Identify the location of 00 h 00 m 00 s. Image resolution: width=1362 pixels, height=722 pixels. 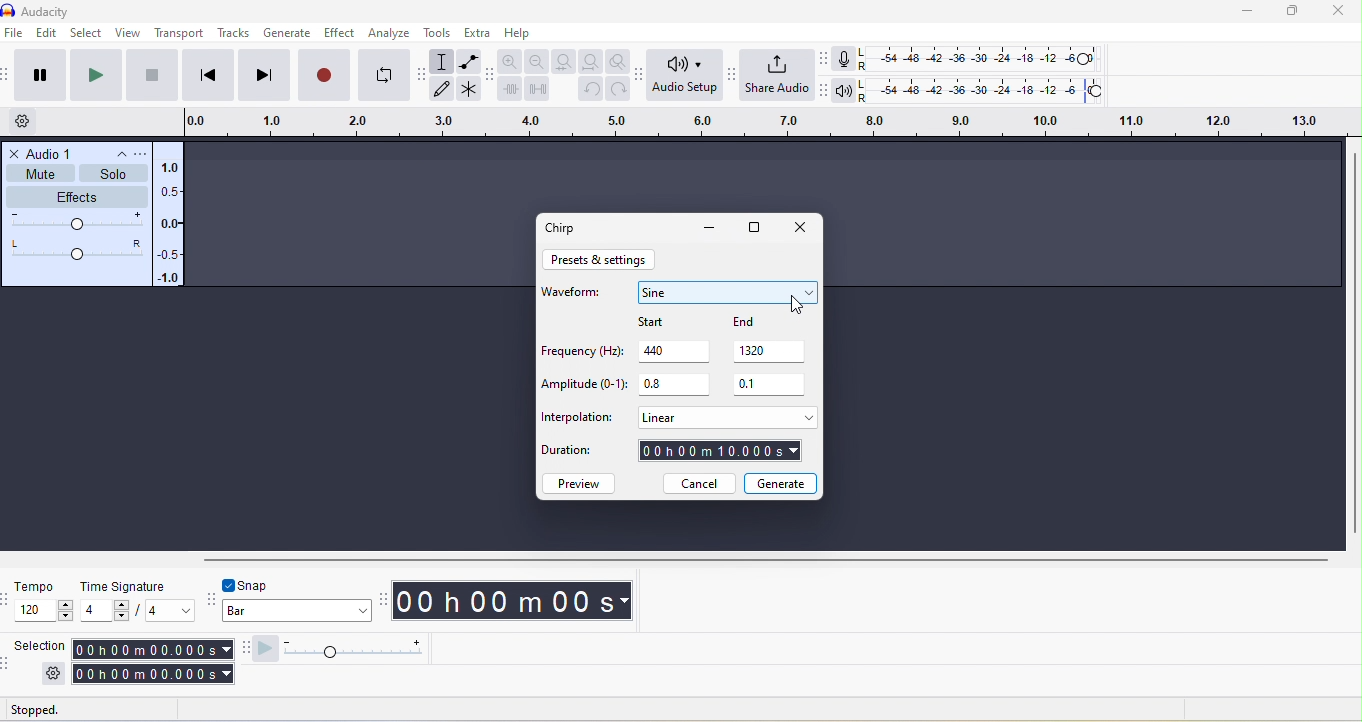
(517, 602).